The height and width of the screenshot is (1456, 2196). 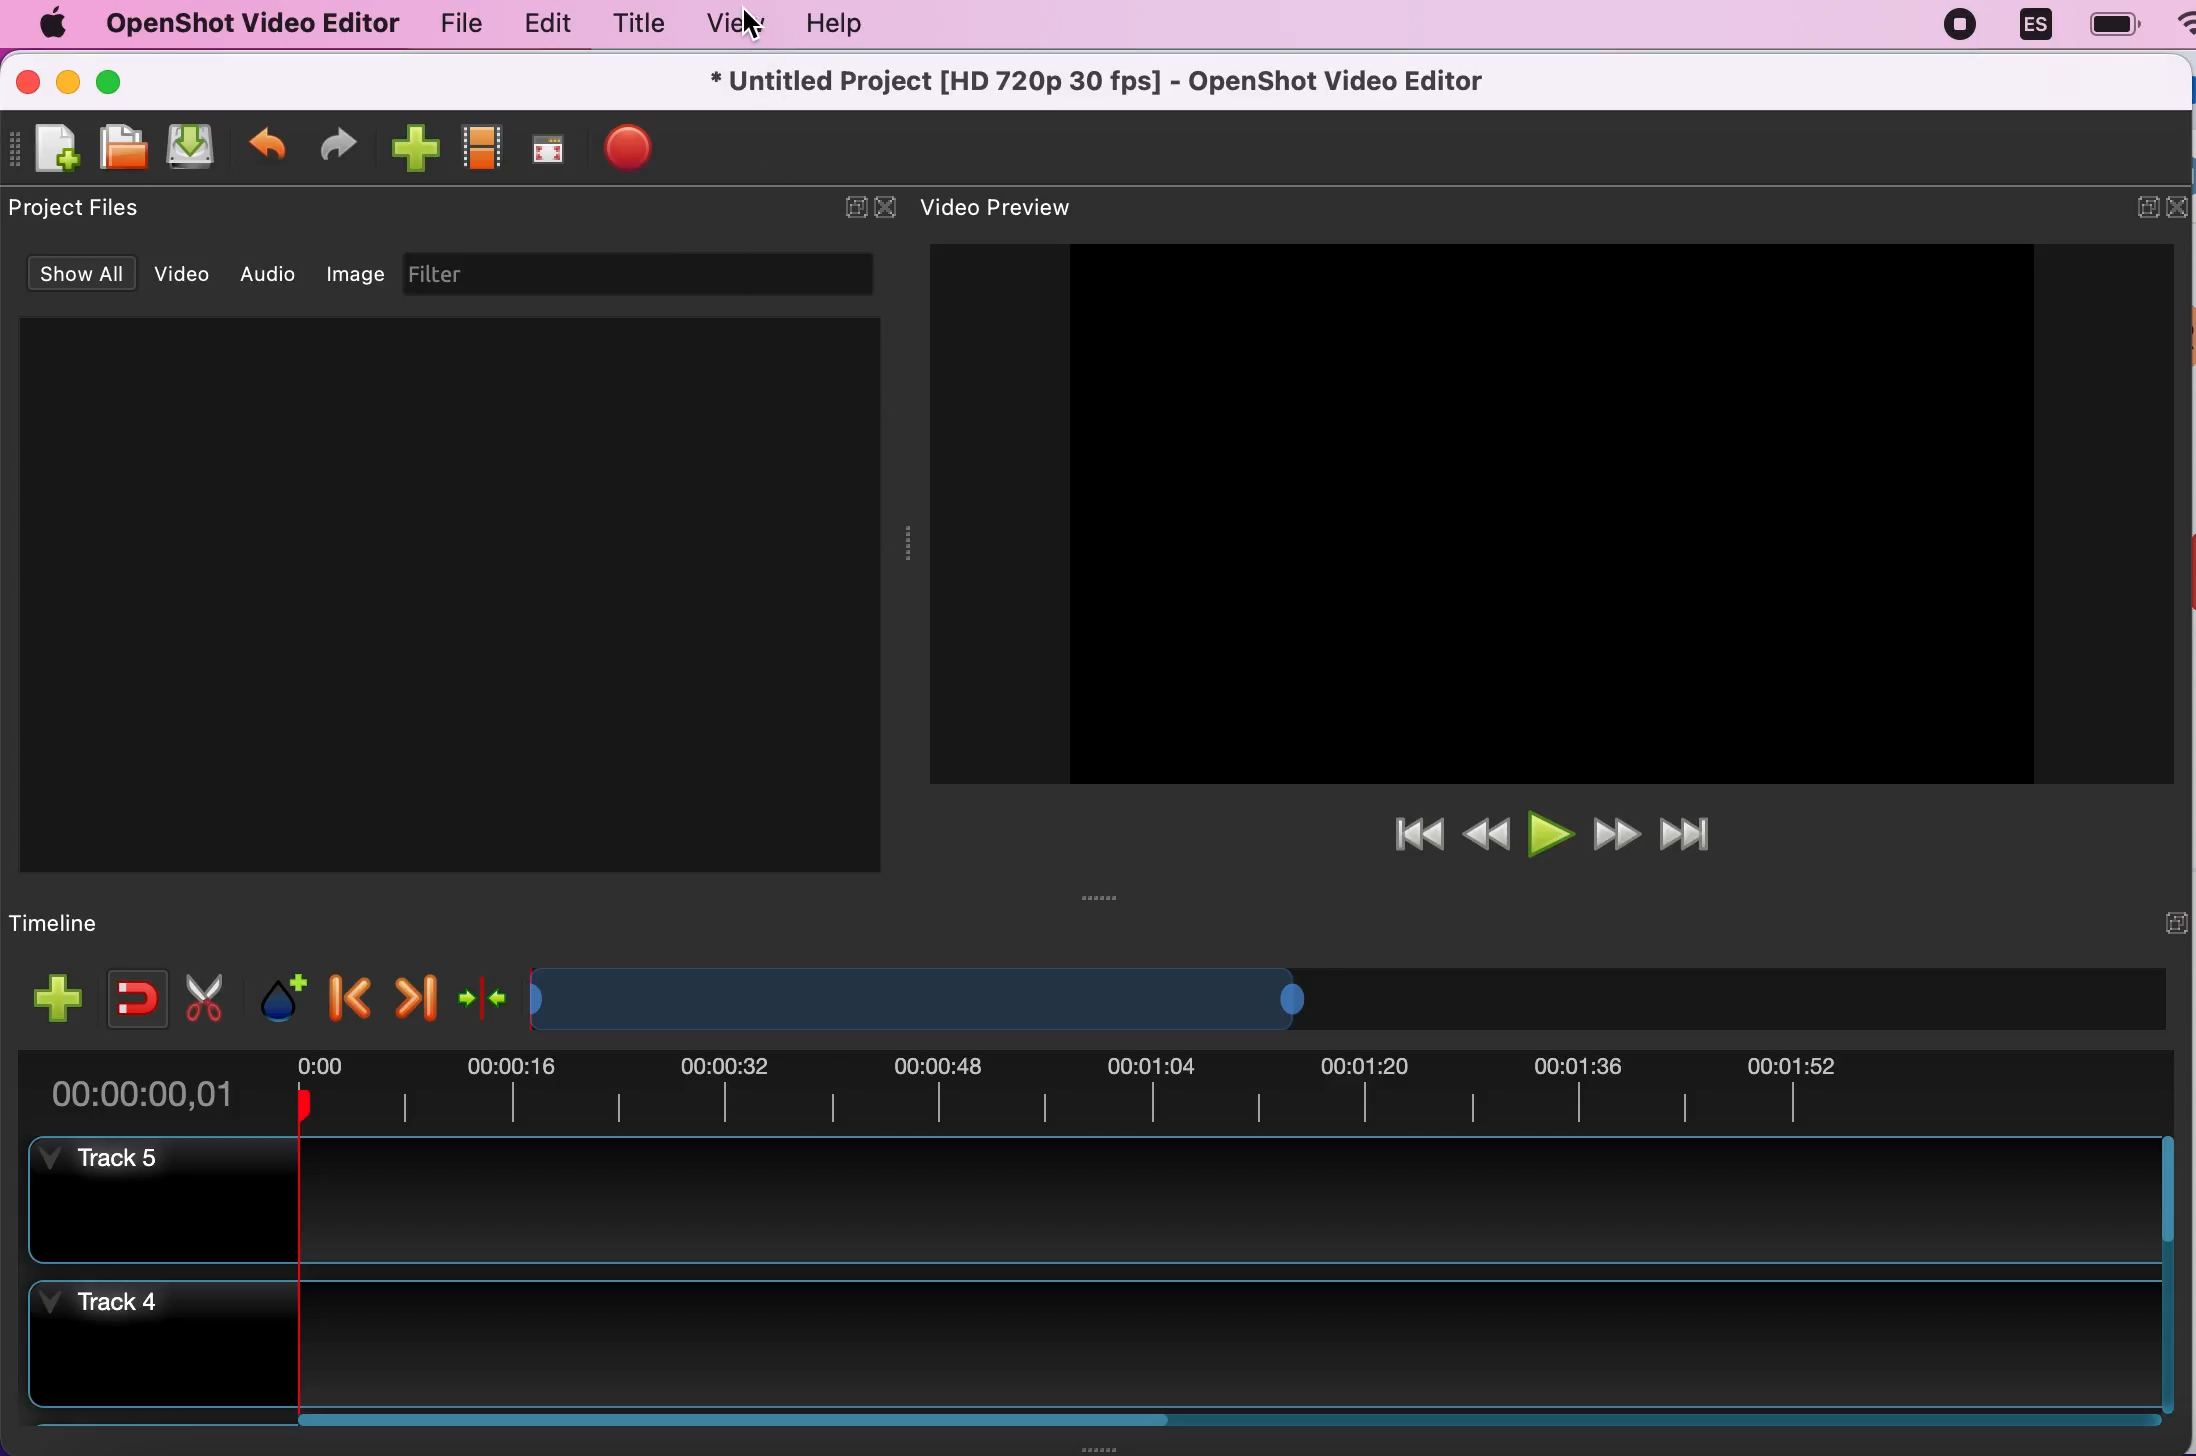 What do you see at coordinates (629, 150) in the screenshot?
I see `export file` at bounding box center [629, 150].